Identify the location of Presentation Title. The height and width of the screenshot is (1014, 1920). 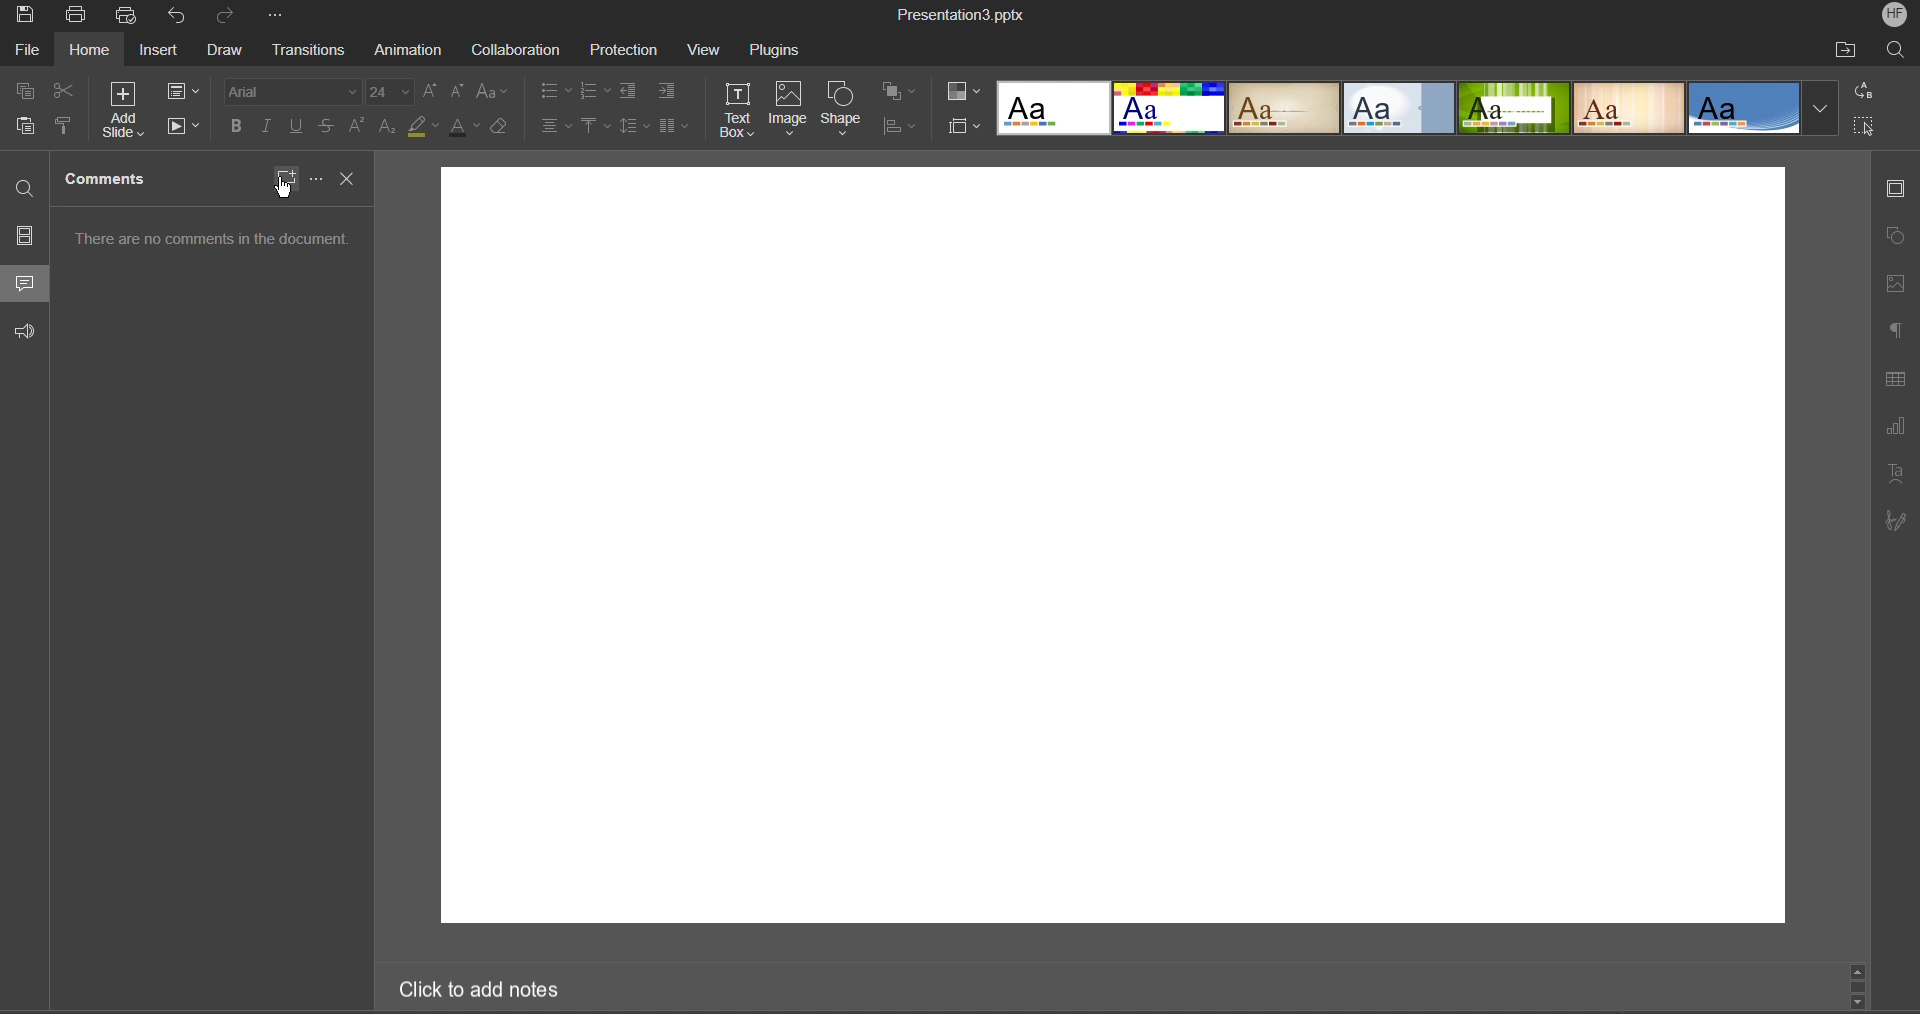
(957, 15).